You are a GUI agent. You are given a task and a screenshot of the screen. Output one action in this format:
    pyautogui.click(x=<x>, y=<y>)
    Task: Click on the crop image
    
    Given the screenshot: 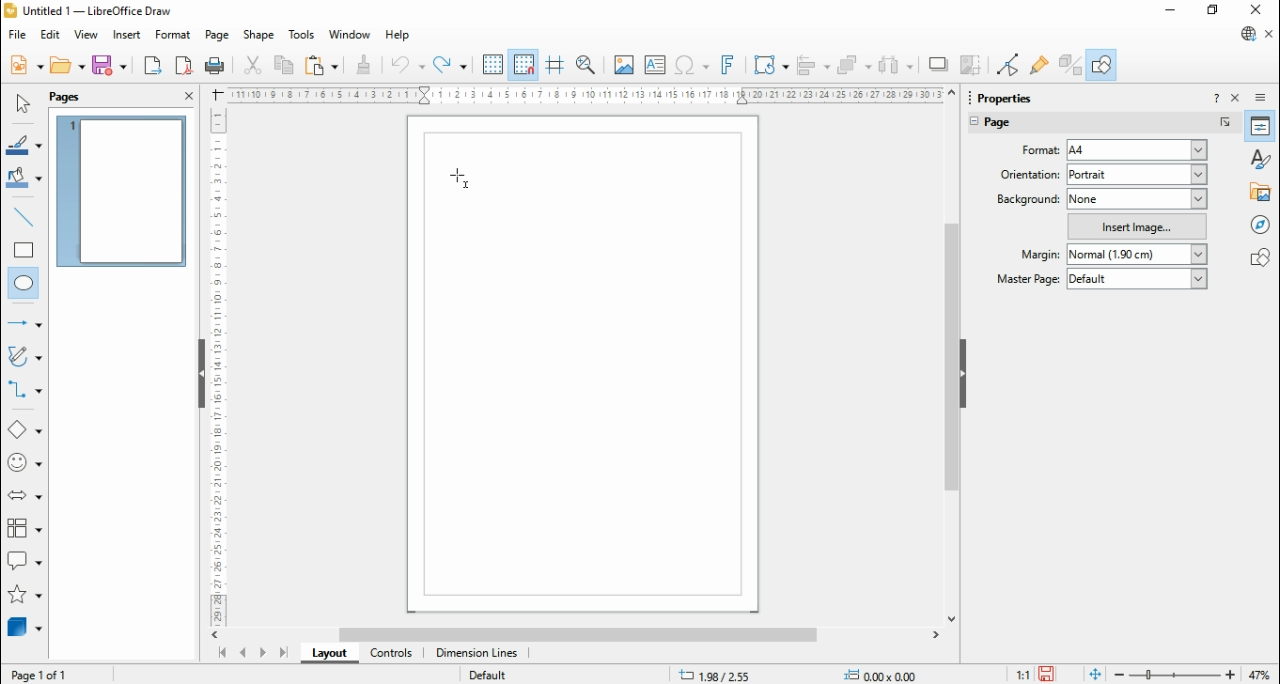 What is the action you would take?
    pyautogui.click(x=973, y=65)
    